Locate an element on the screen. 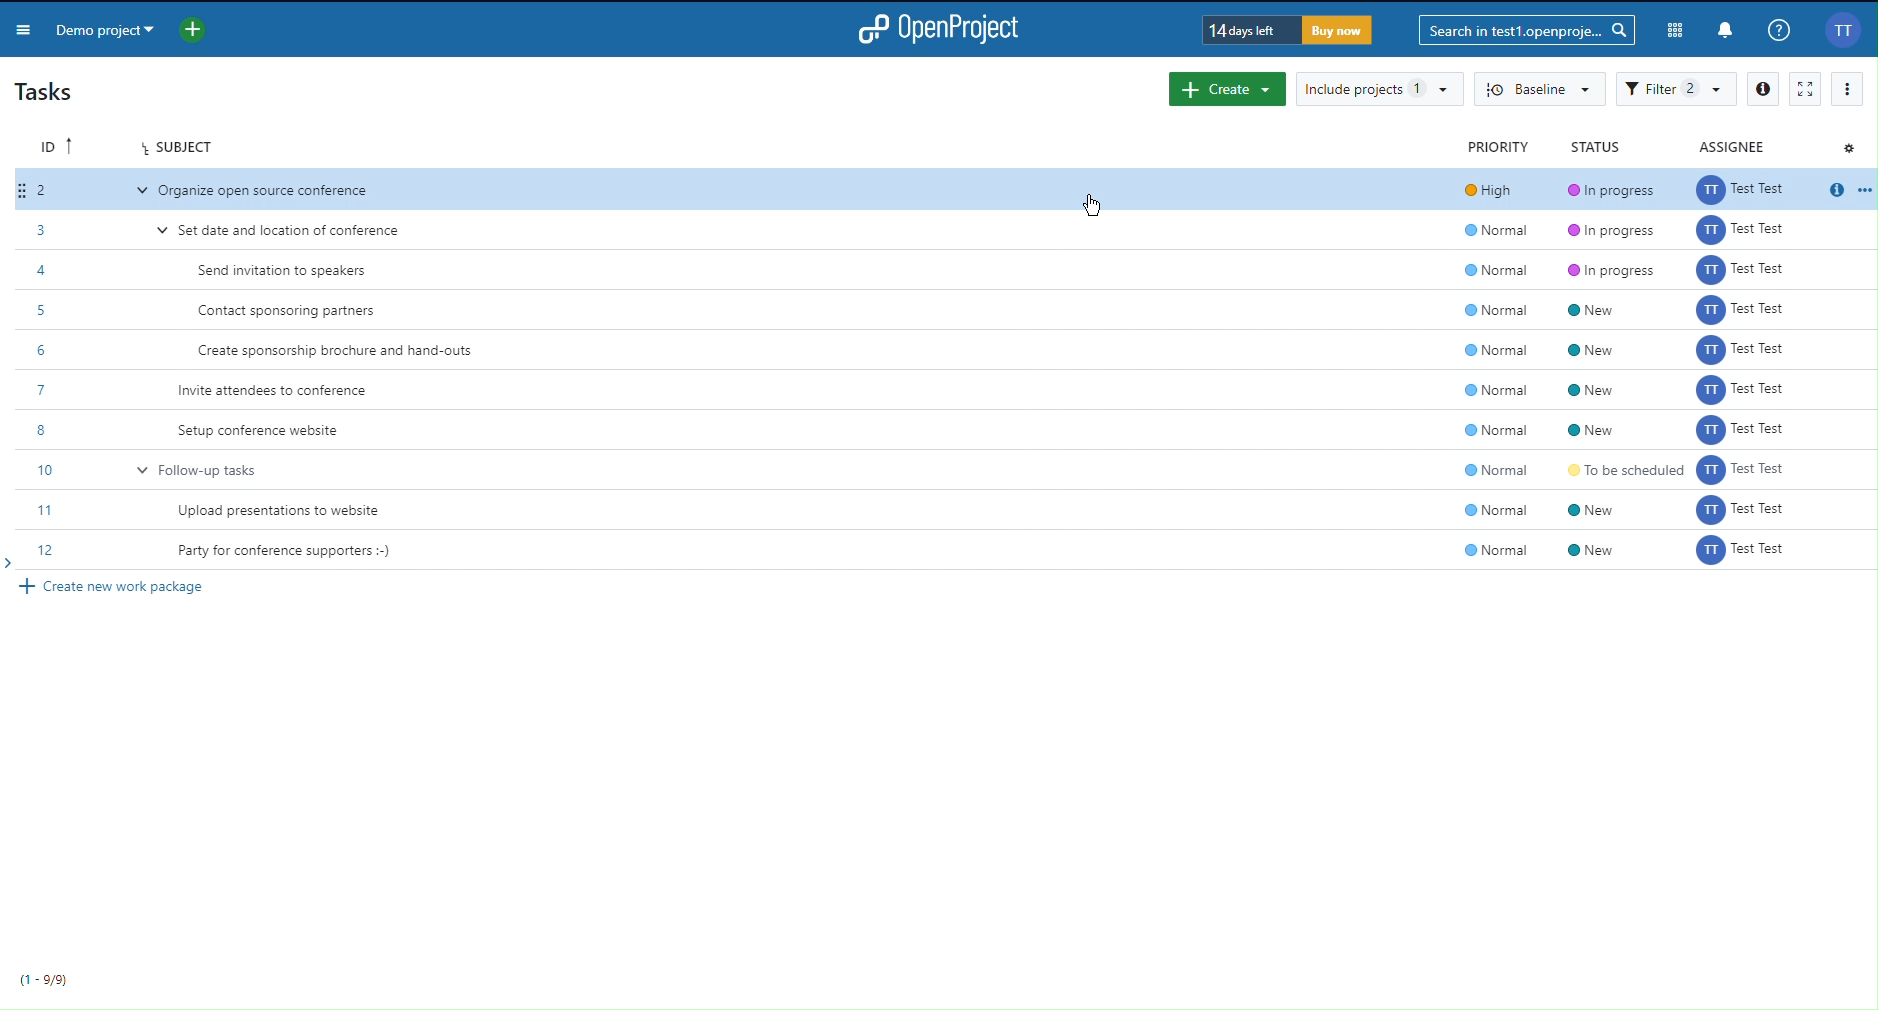  Cursor is located at coordinates (1099, 206).